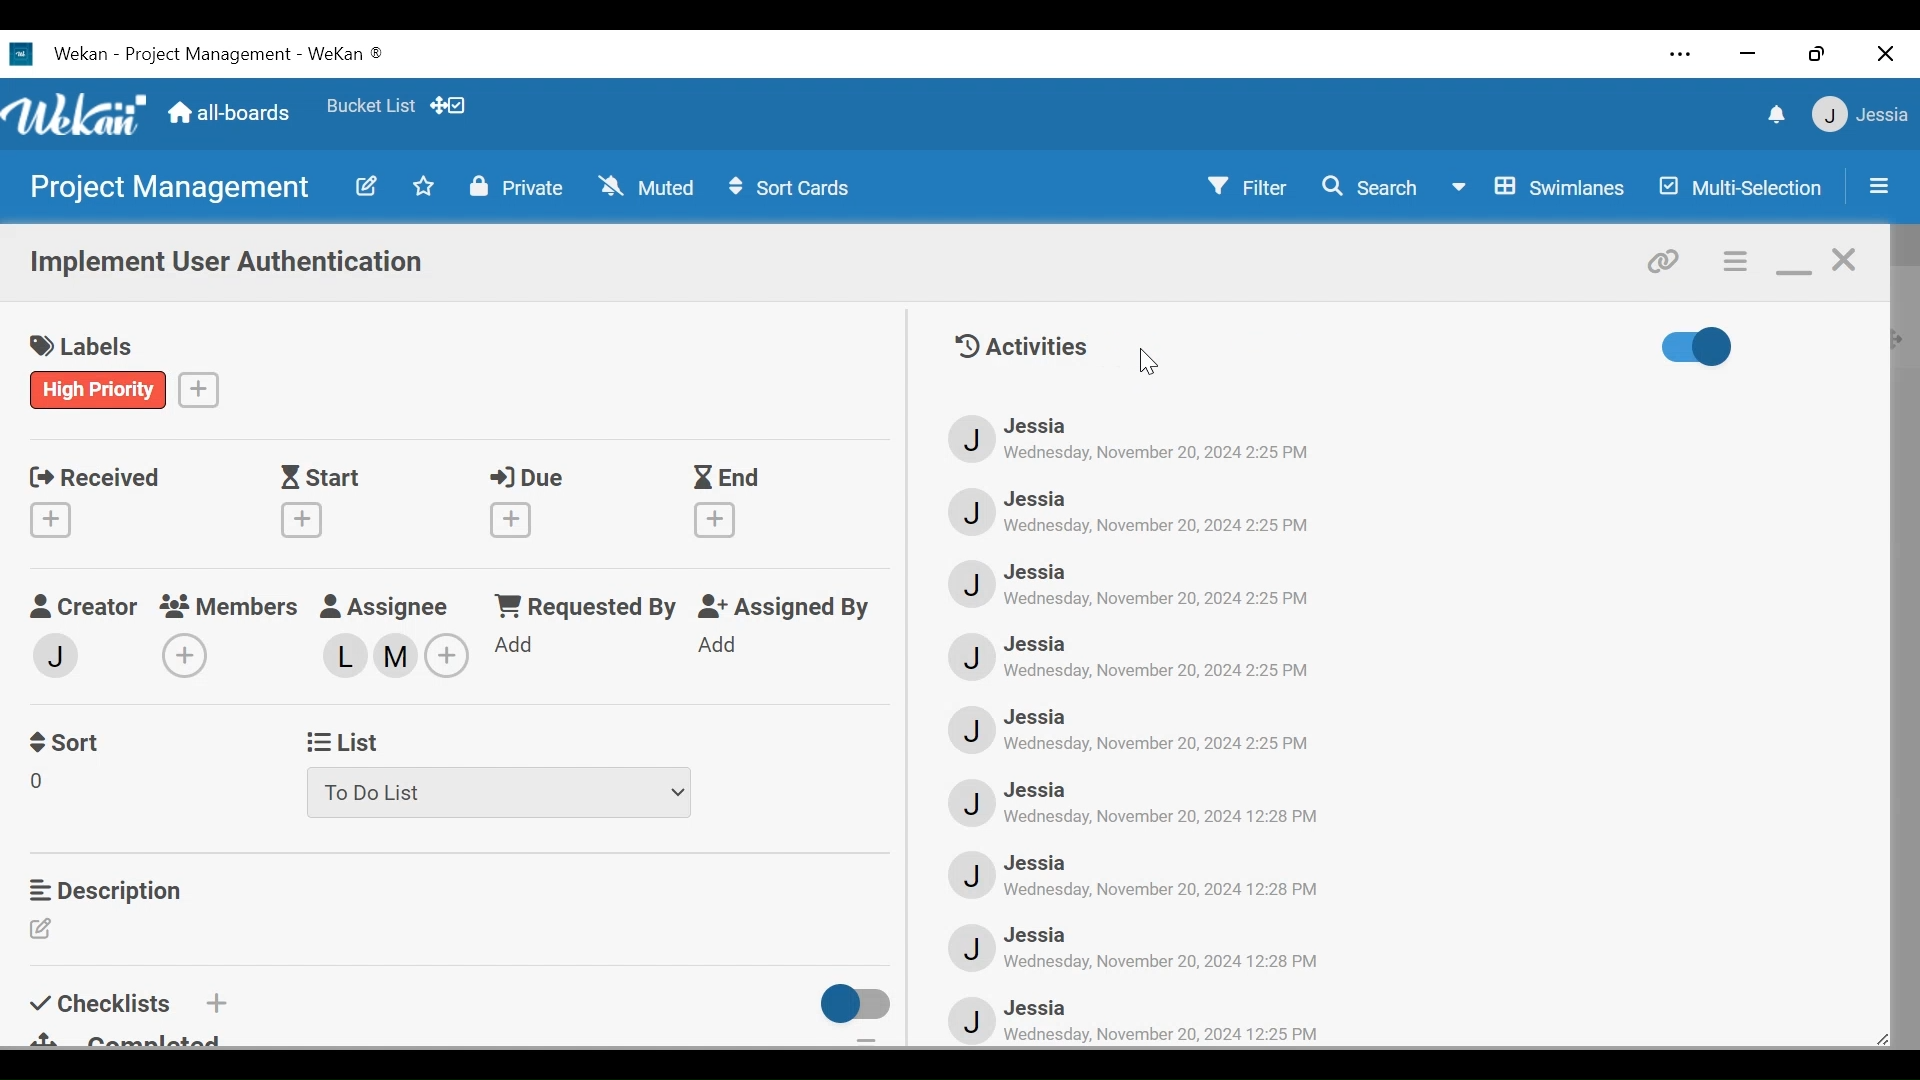 The height and width of the screenshot is (1080, 1920). What do you see at coordinates (1749, 53) in the screenshot?
I see `minimize` at bounding box center [1749, 53].